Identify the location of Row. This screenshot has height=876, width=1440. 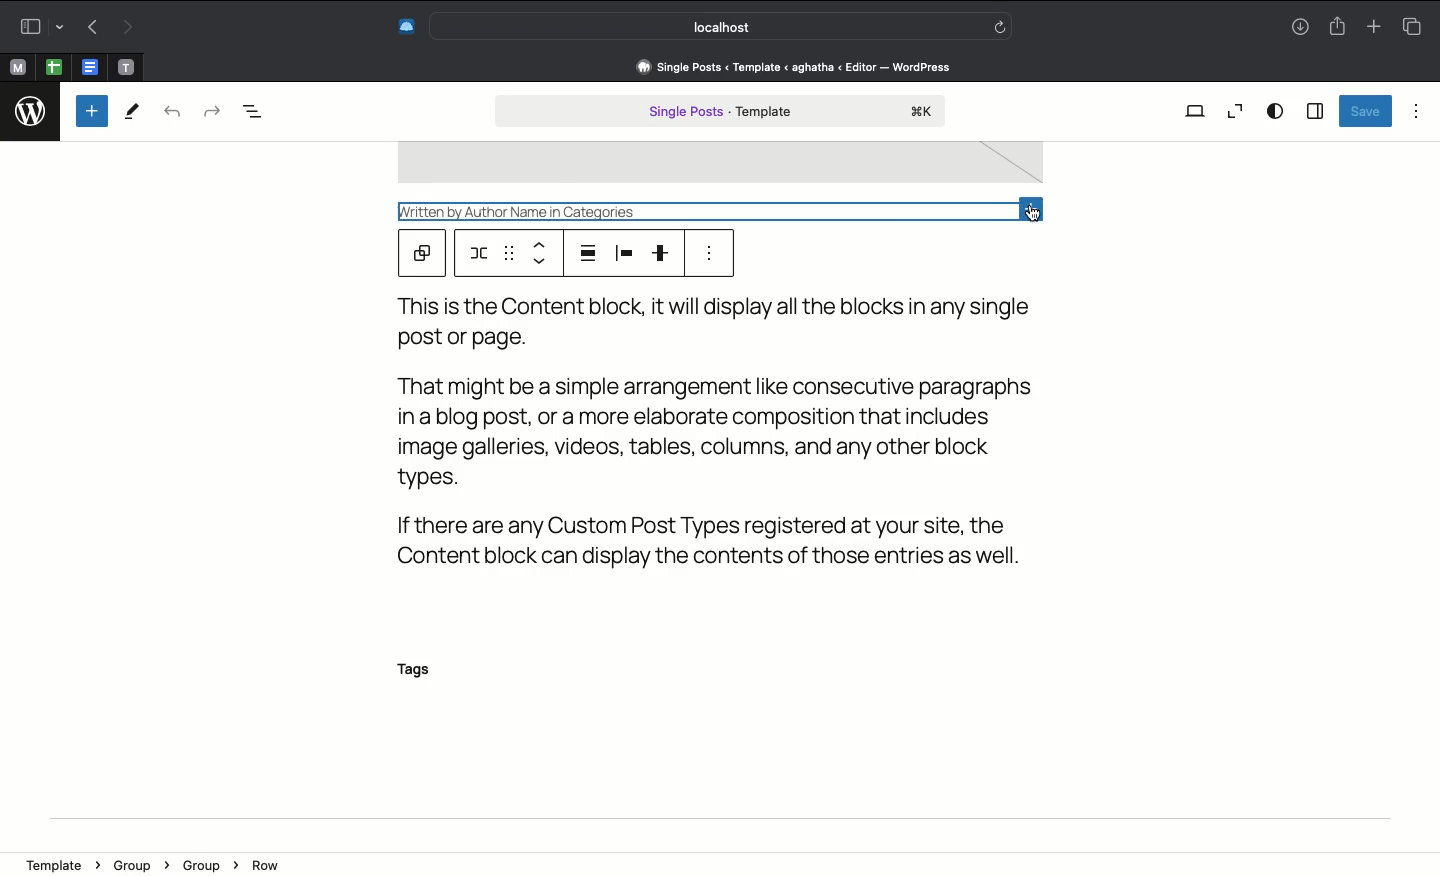
(478, 253).